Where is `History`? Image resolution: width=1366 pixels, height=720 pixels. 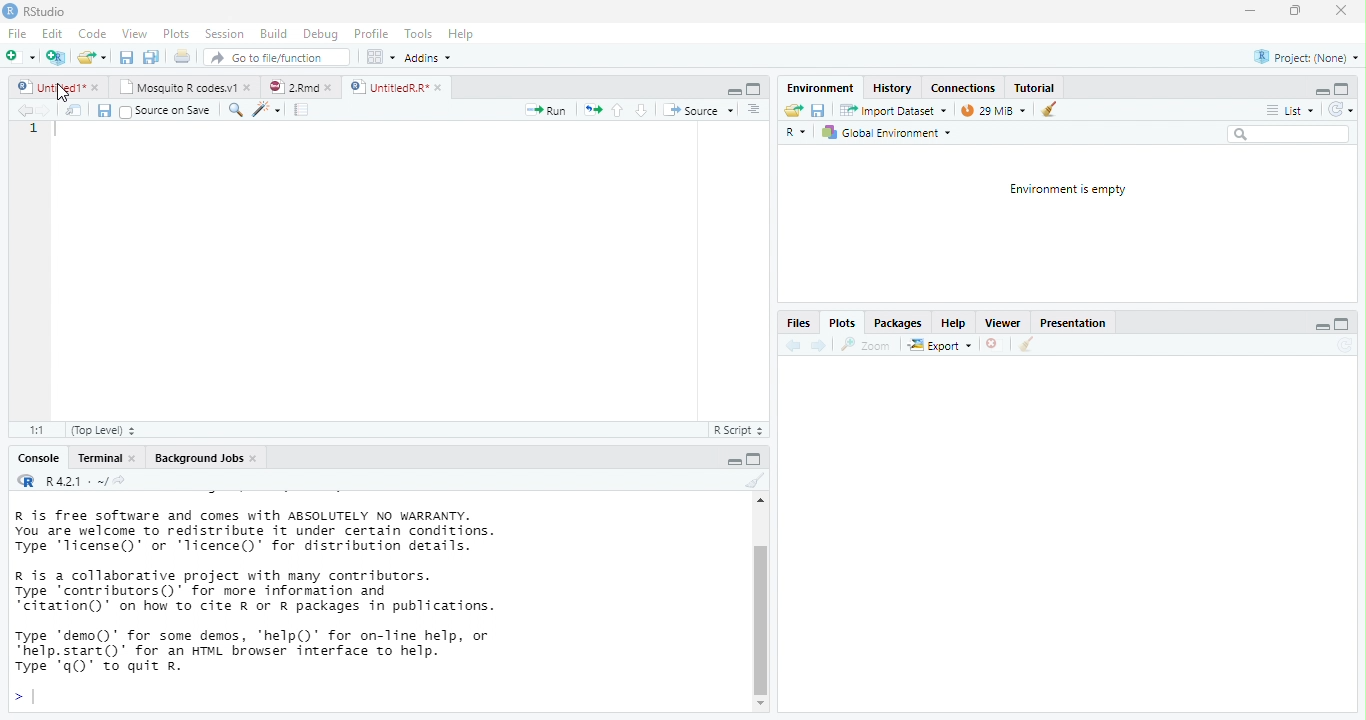 History is located at coordinates (892, 87).